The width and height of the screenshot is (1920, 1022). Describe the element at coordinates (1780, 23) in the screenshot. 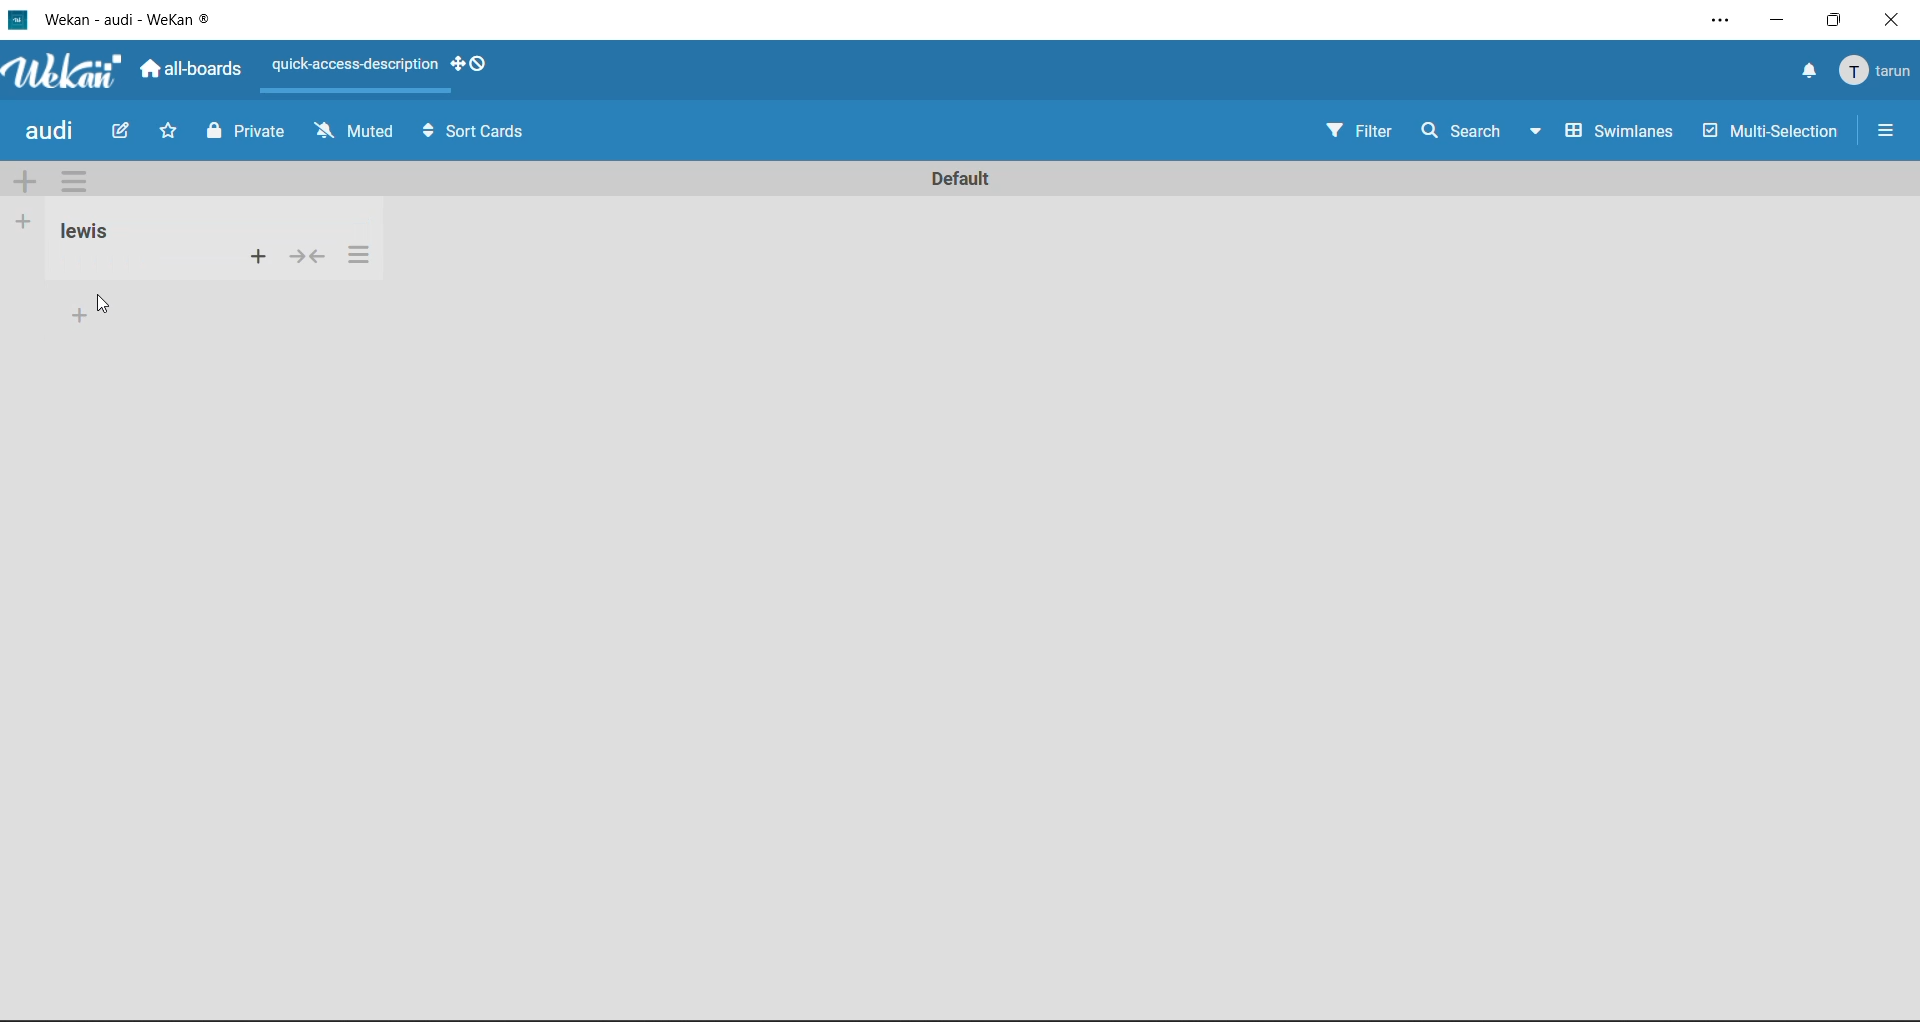

I see `minimize` at that location.